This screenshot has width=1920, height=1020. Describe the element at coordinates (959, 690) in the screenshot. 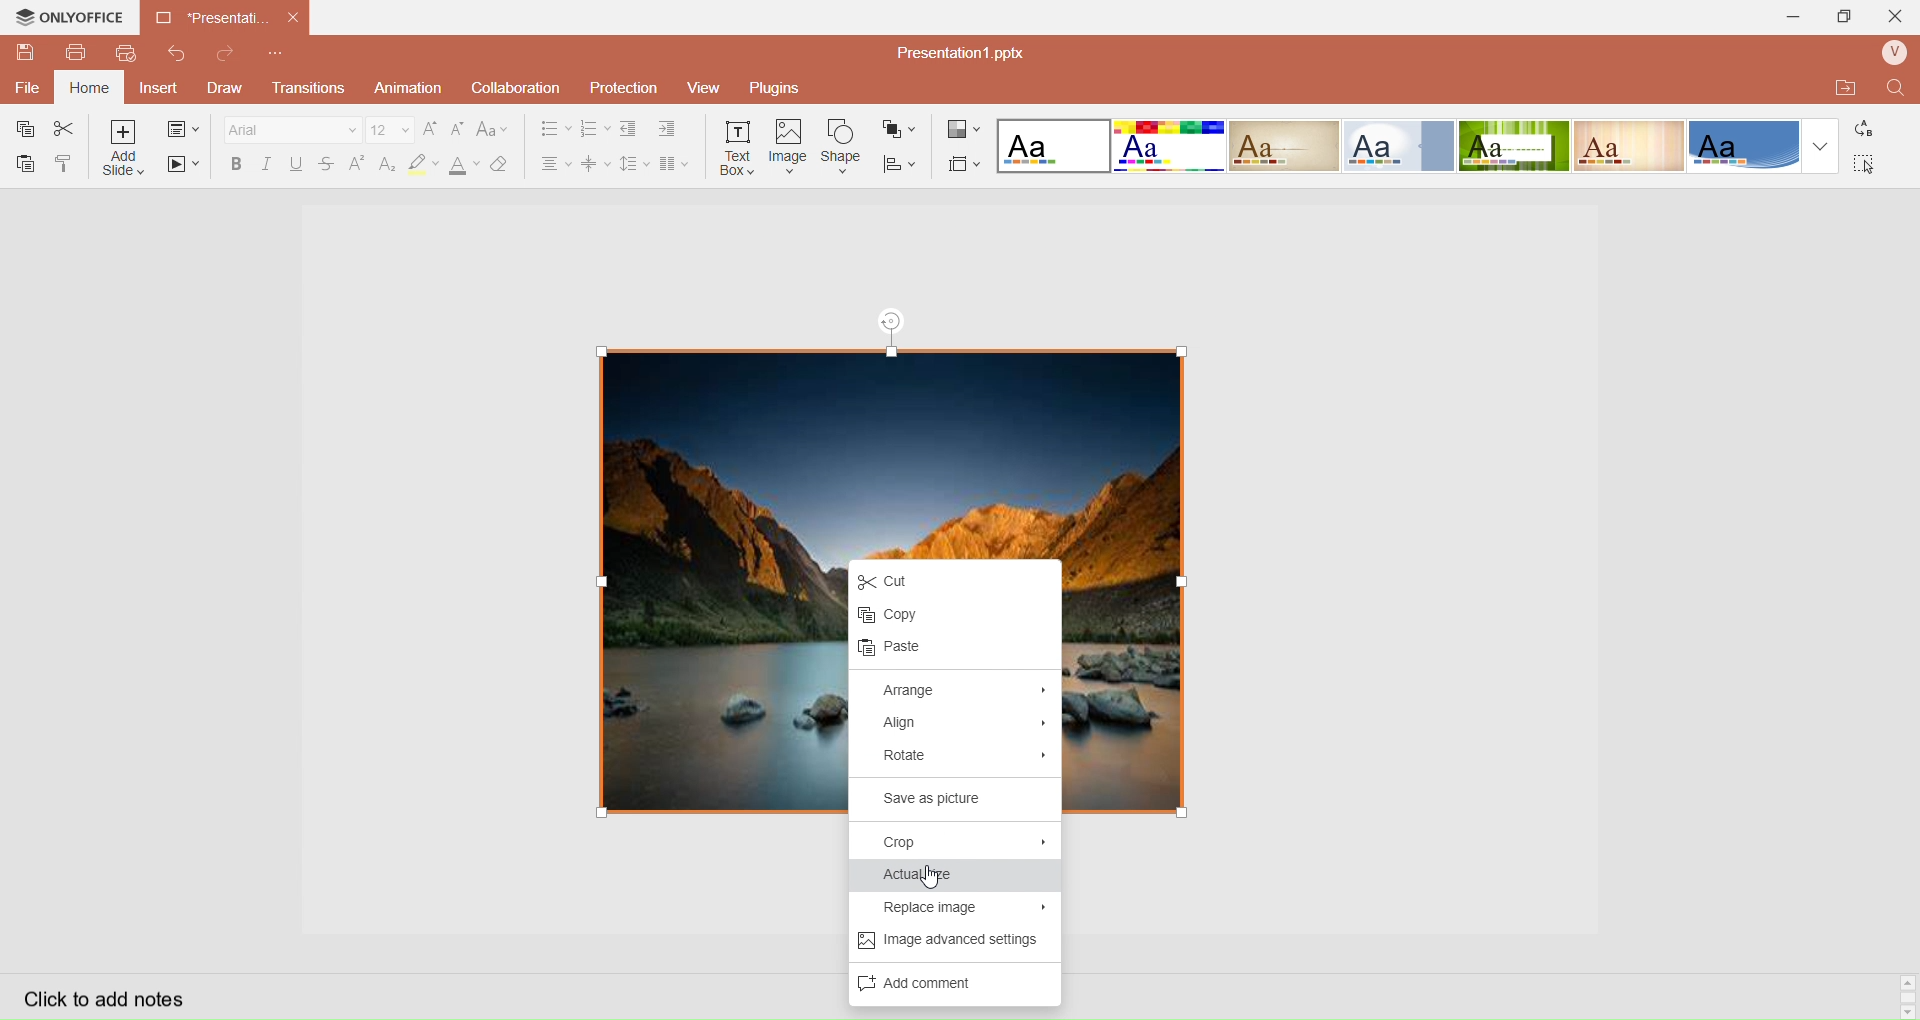

I see `Arrange` at that location.